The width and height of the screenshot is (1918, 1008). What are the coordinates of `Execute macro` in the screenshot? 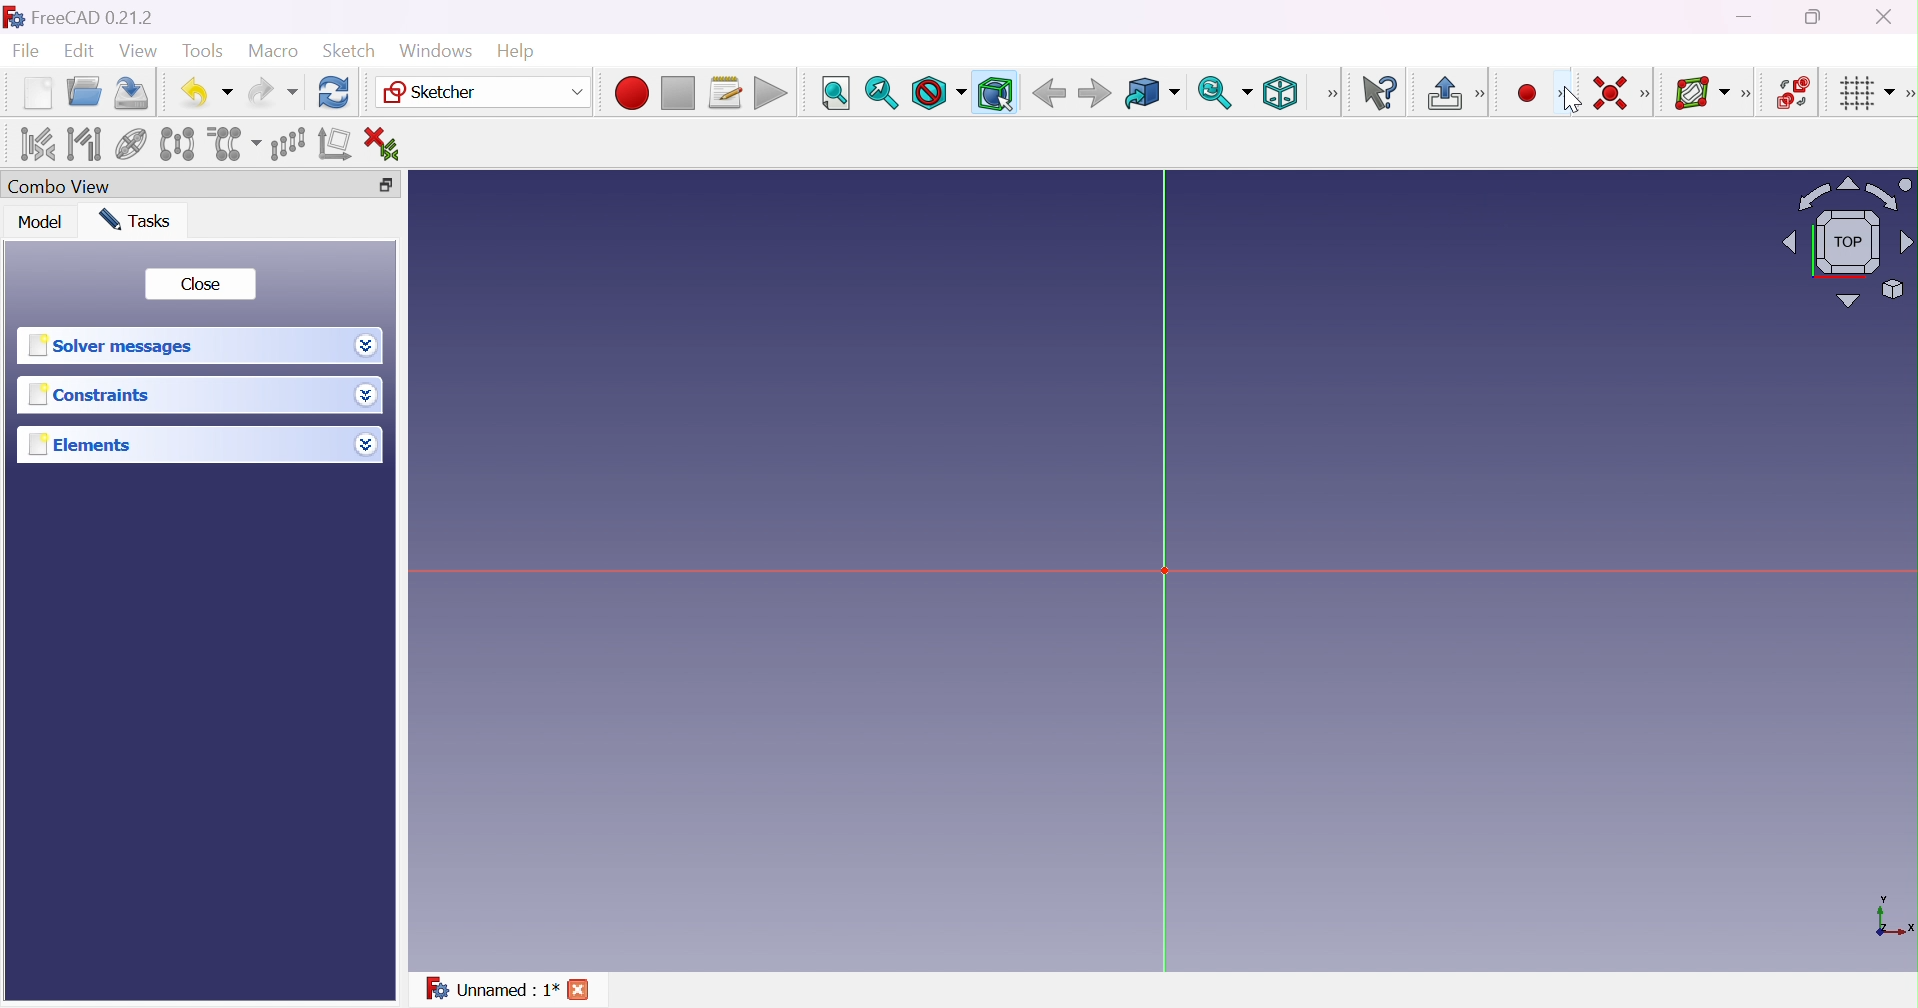 It's located at (771, 93).